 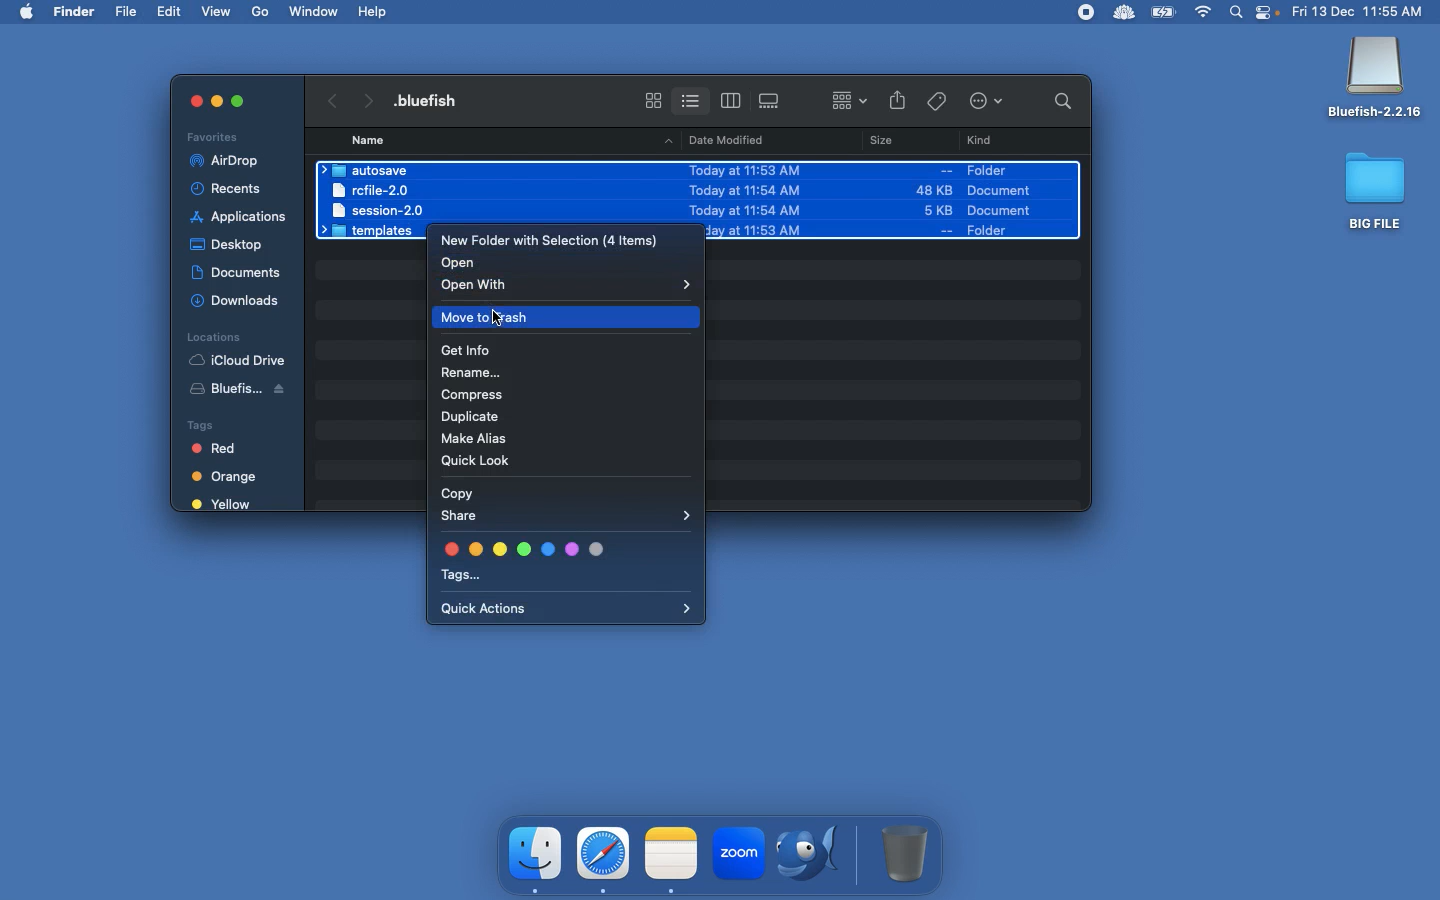 I want to click on Get info, so click(x=467, y=352).